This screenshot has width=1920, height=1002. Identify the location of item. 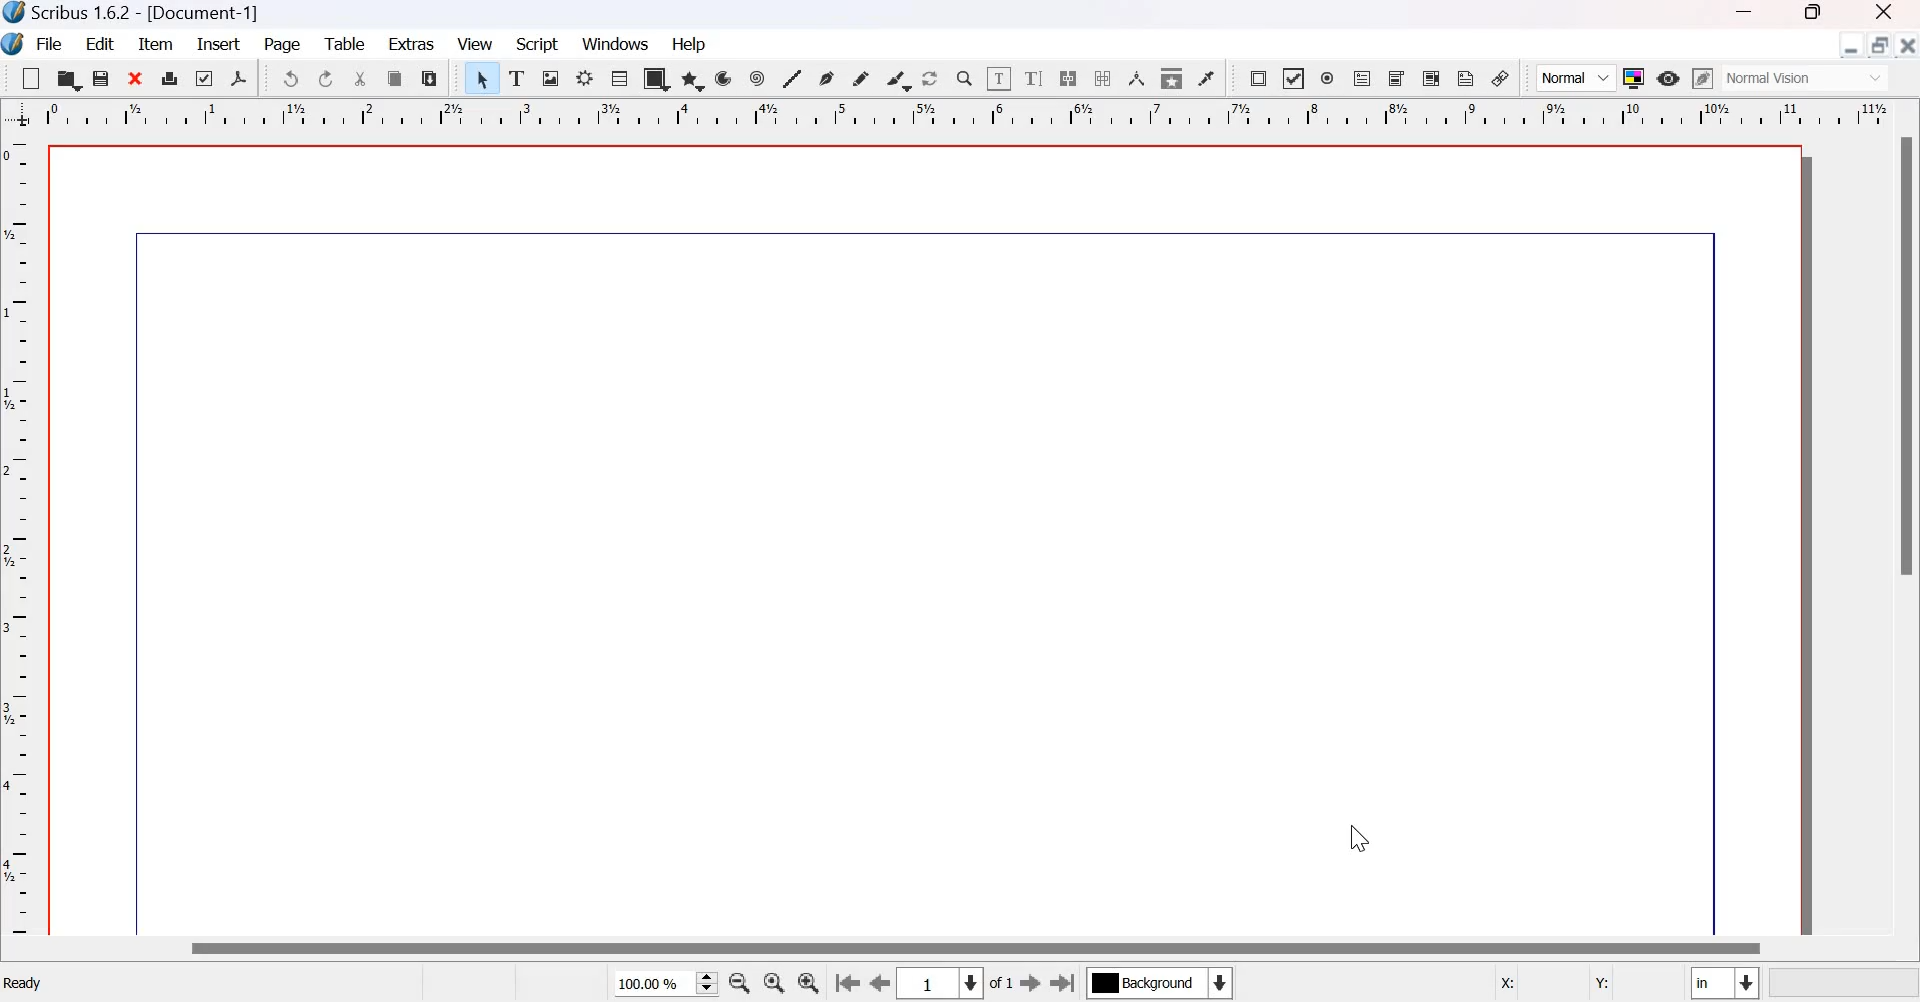
(156, 43).